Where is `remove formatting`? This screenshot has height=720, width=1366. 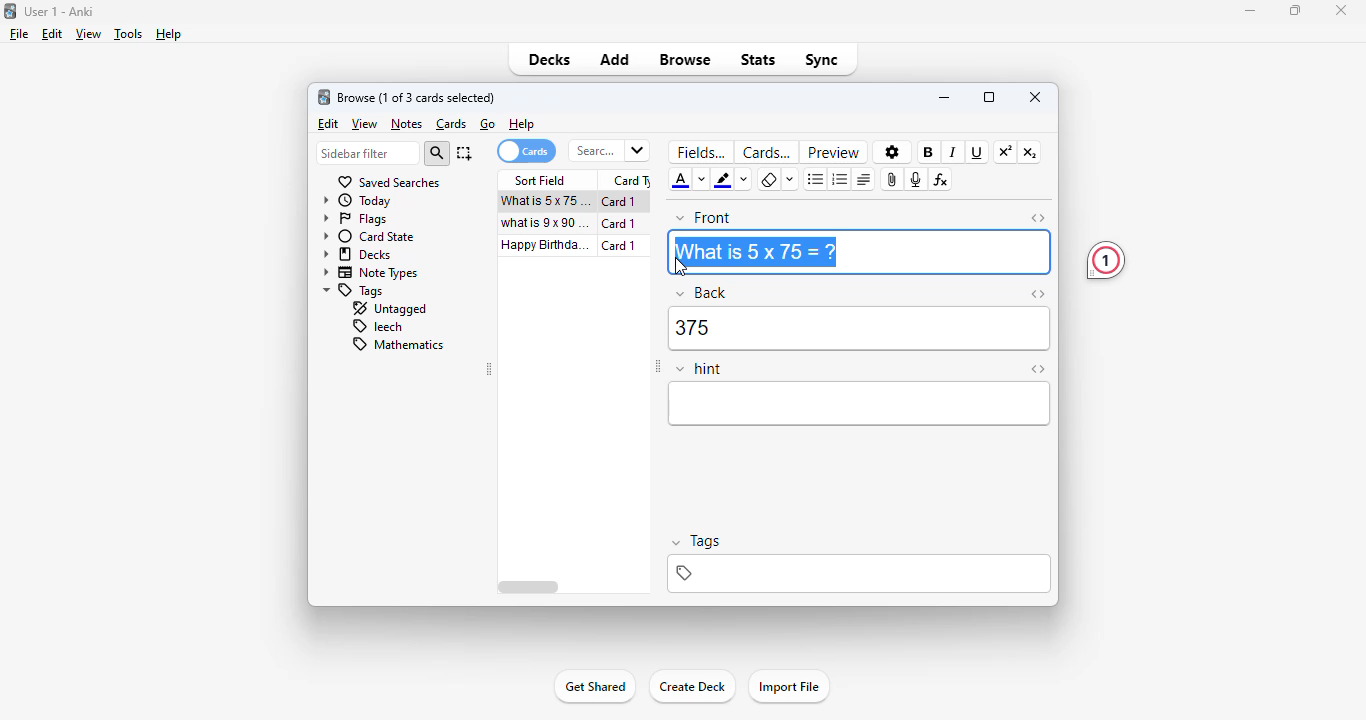
remove formatting is located at coordinates (770, 179).